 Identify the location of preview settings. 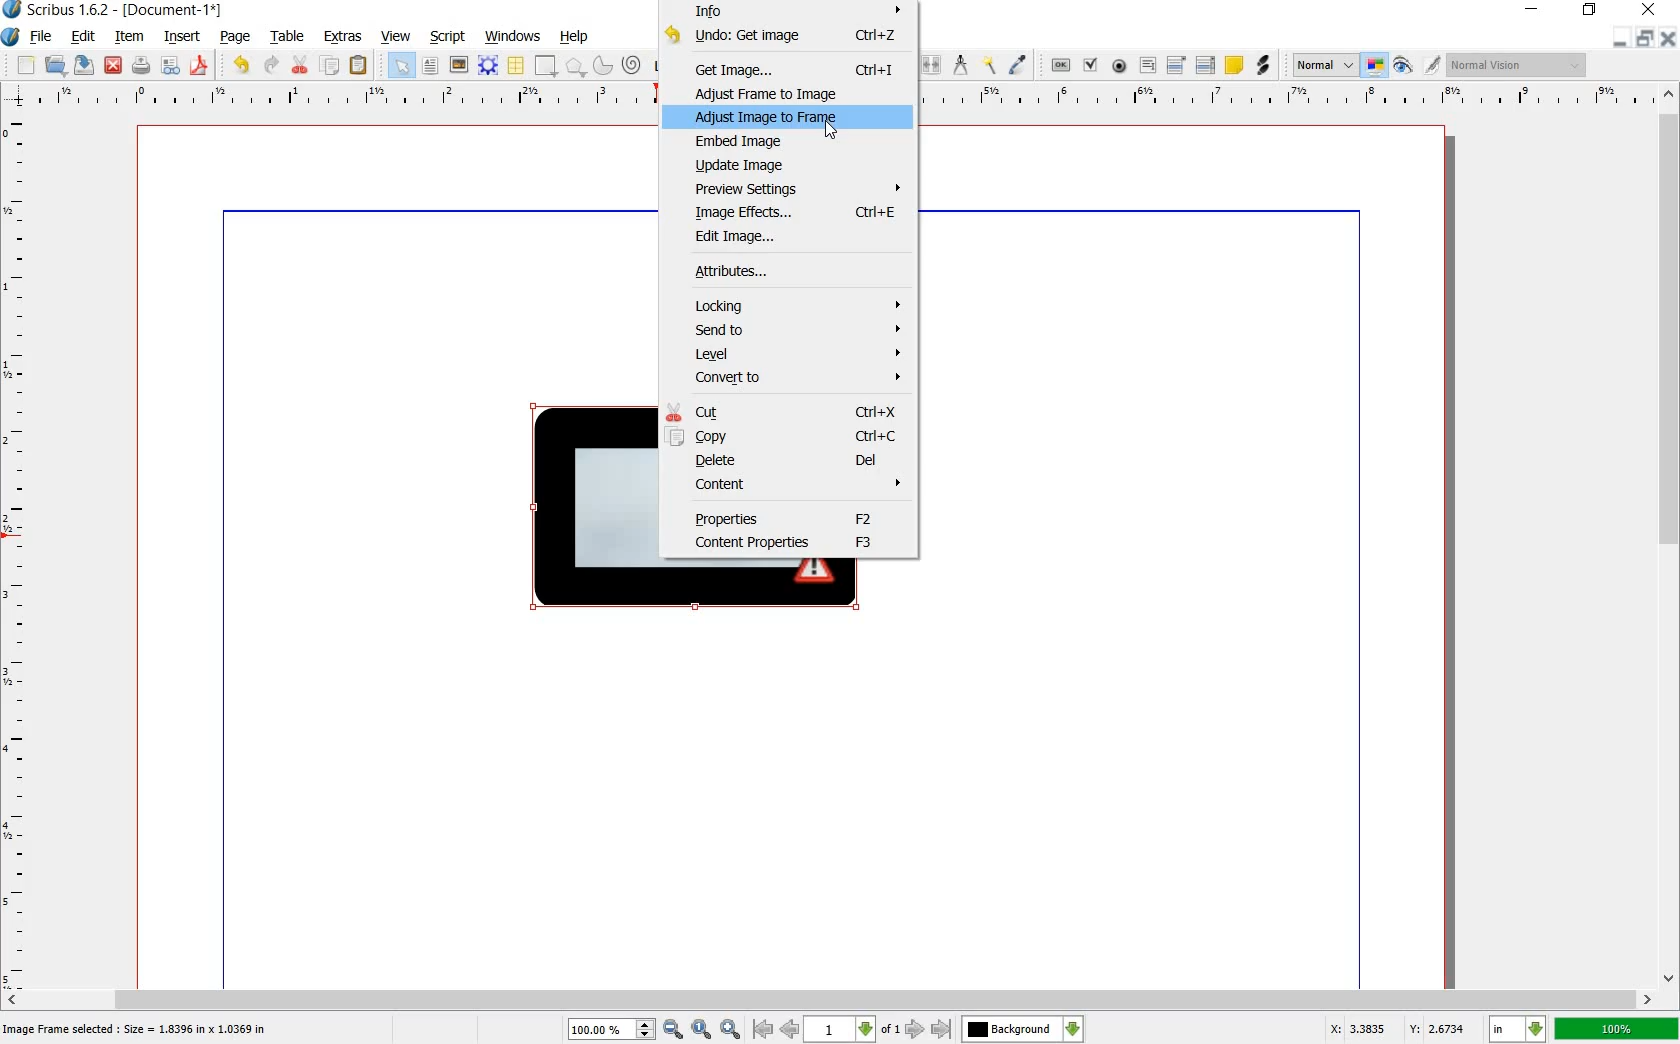
(799, 189).